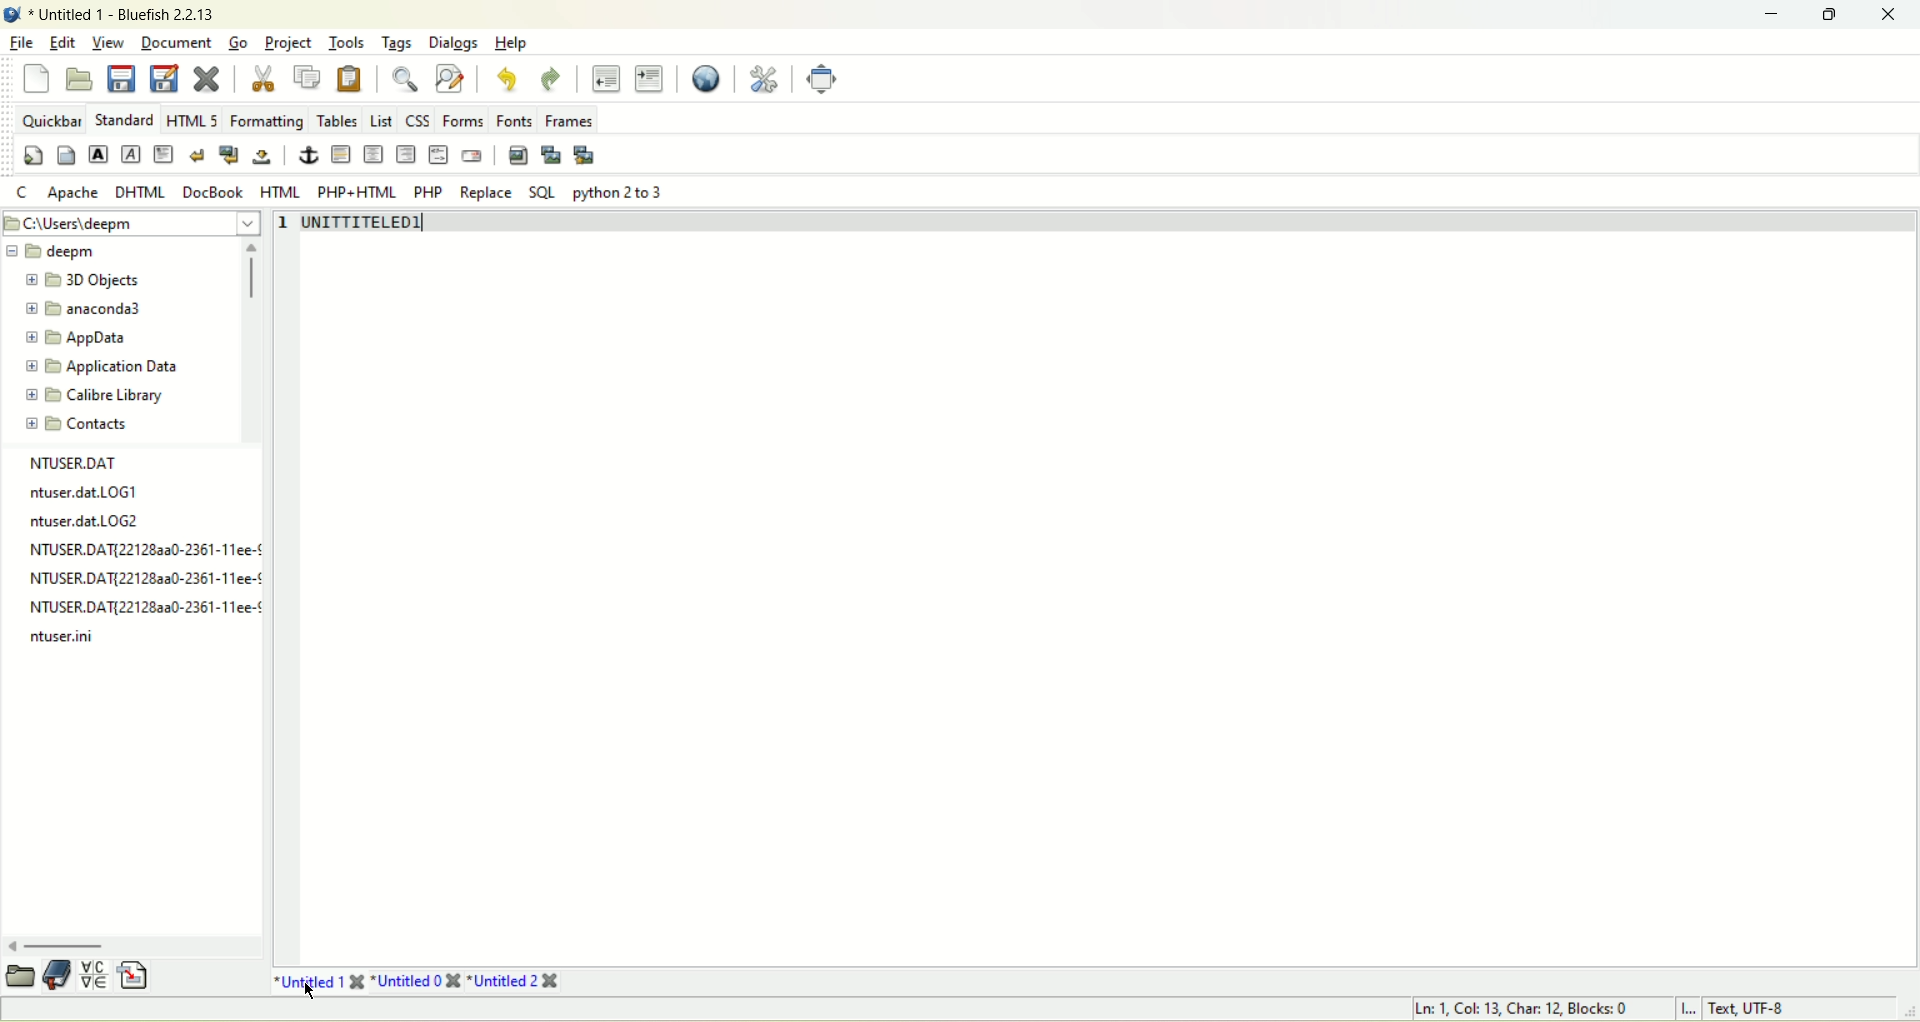  What do you see at coordinates (553, 156) in the screenshot?
I see `insert thumbnail` at bounding box center [553, 156].